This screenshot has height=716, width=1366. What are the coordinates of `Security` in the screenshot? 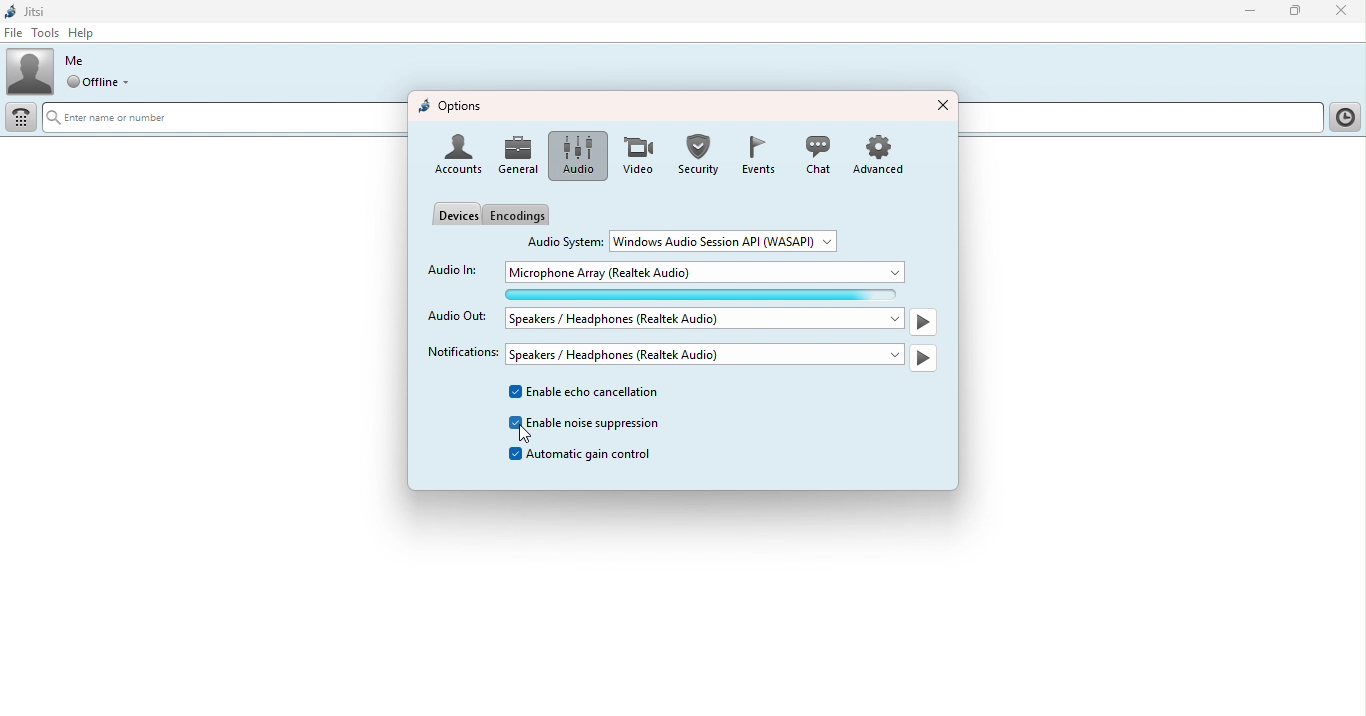 It's located at (697, 154).